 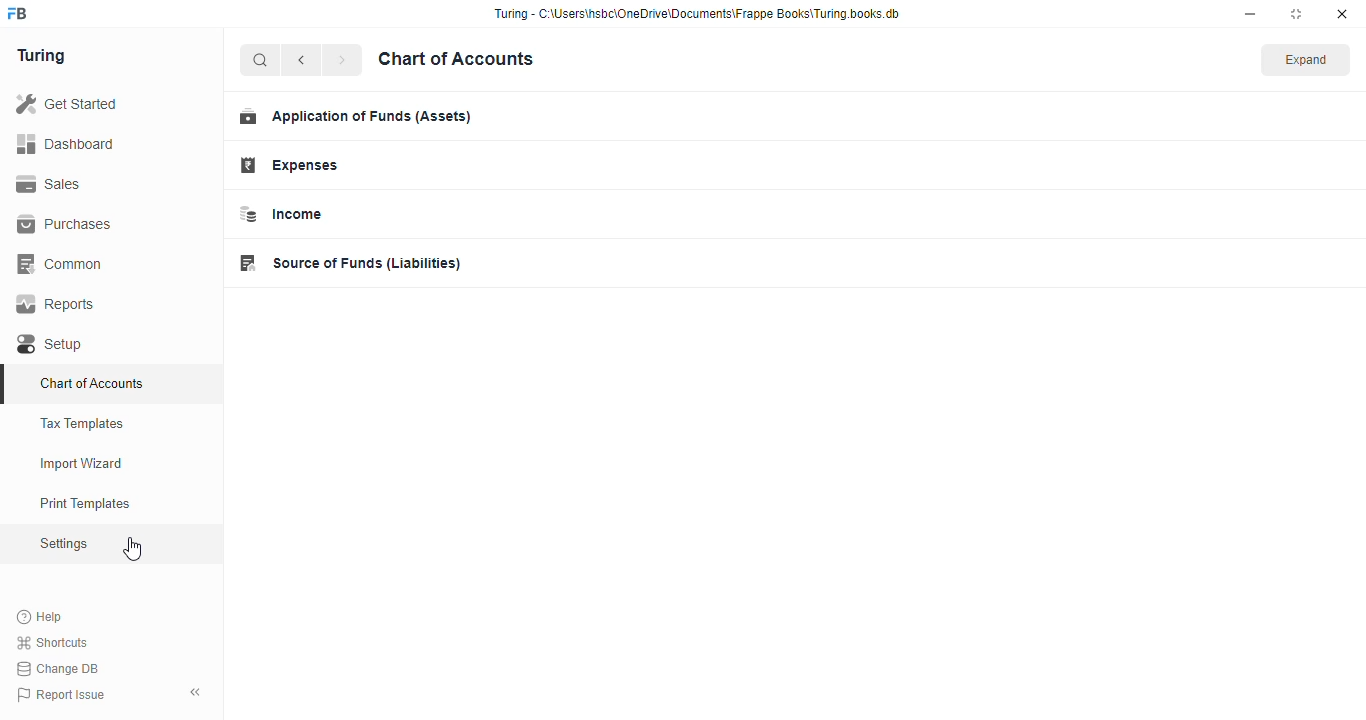 I want to click on purchases, so click(x=64, y=224).